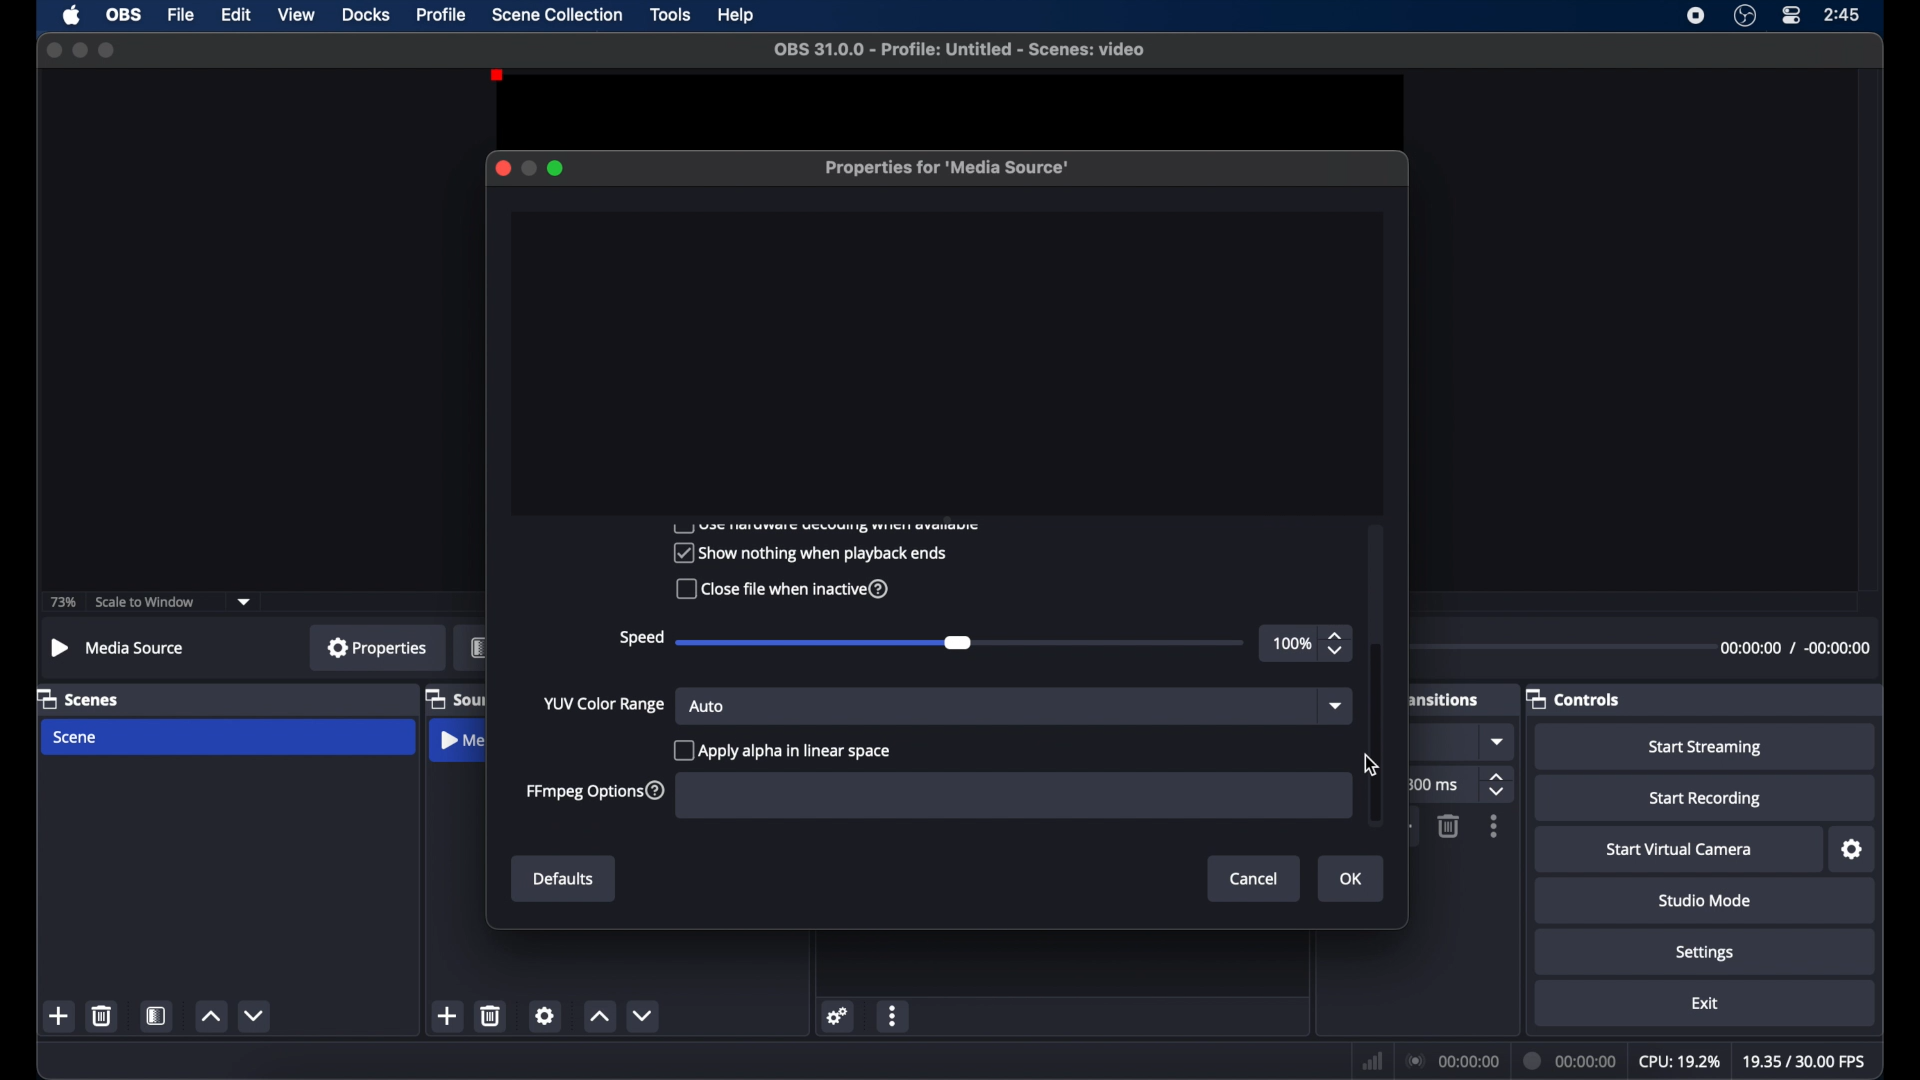 This screenshot has width=1920, height=1080. I want to click on ffmpeg options, so click(595, 792).